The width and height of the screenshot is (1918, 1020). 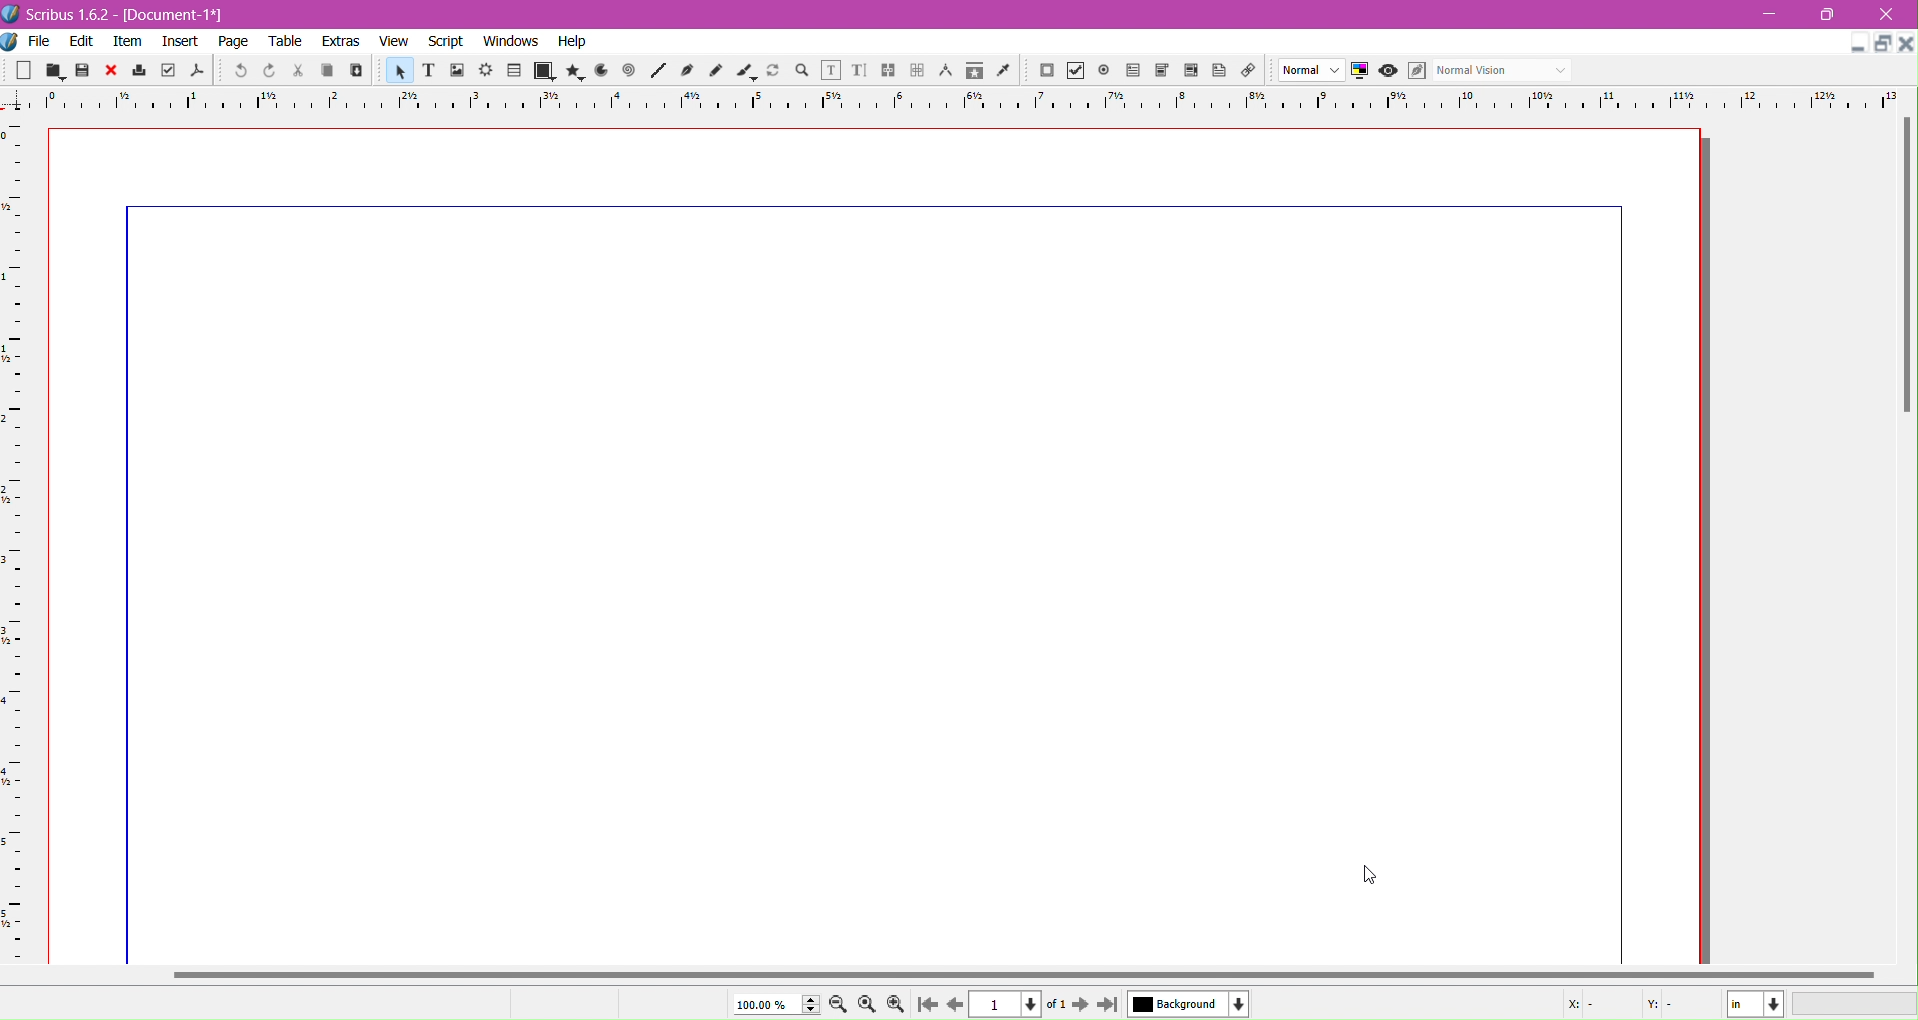 What do you see at coordinates (1386, 71) in the screenshot?
I see `preview mode` at bounding box center [1386, 71].